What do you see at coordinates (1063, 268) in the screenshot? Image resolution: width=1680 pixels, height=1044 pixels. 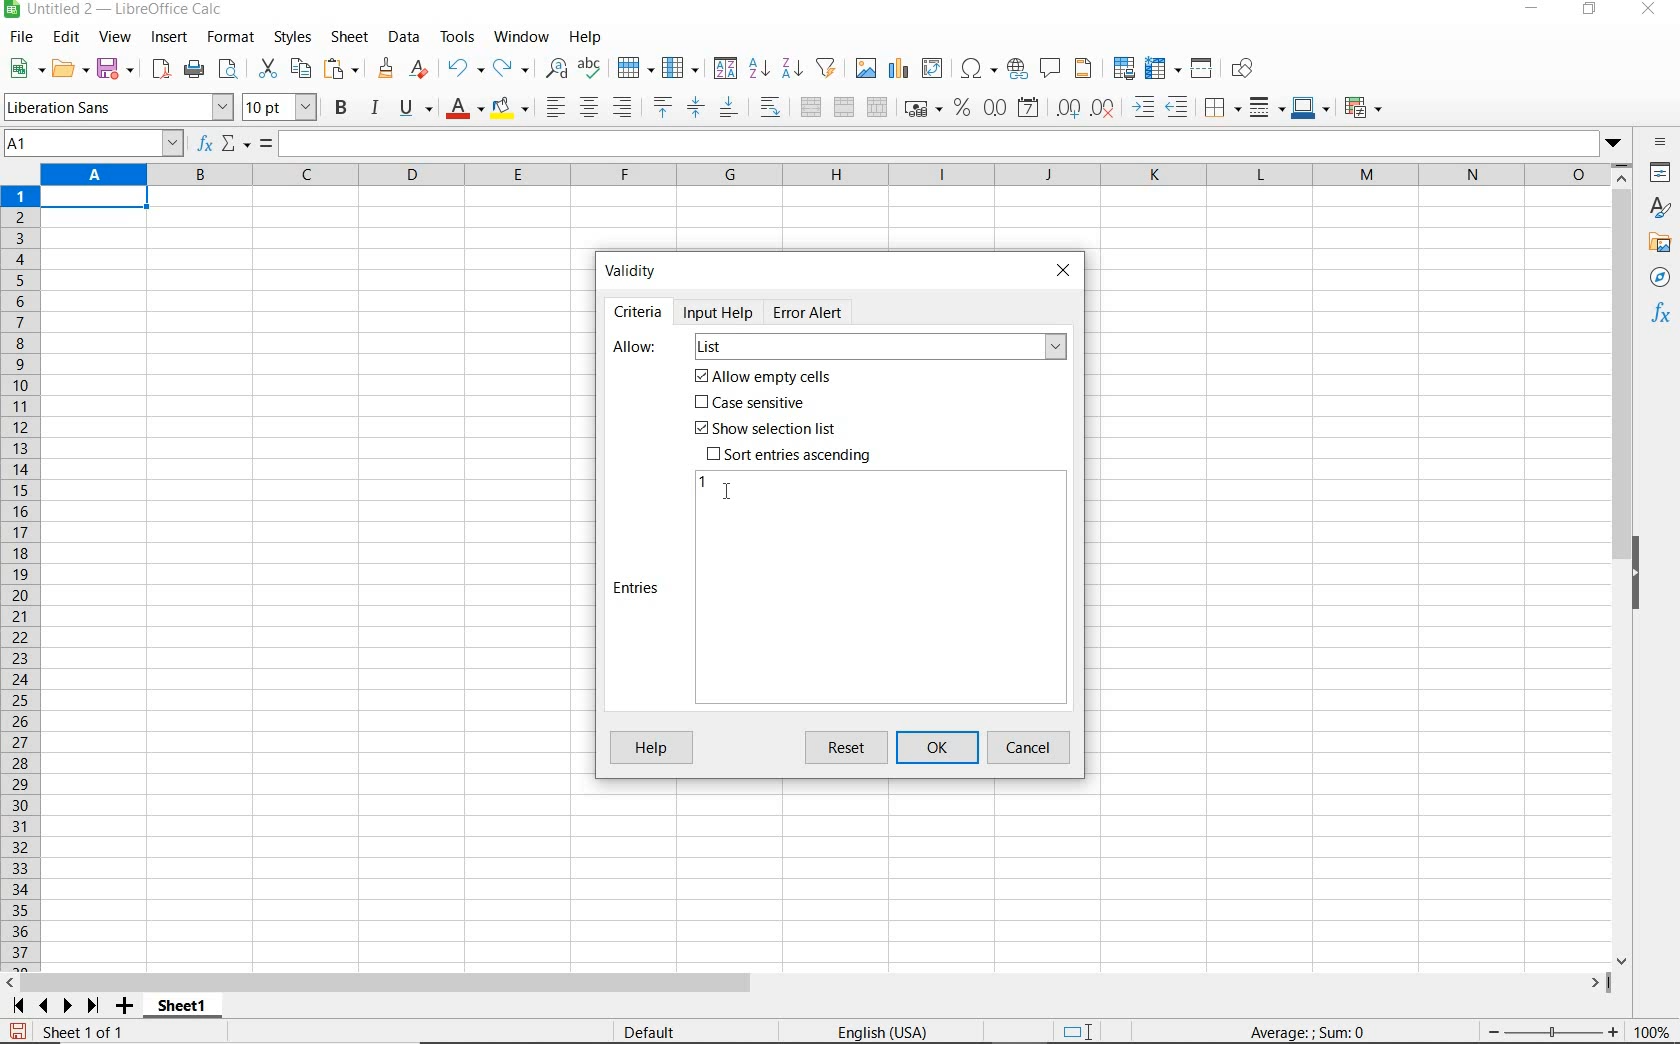 I see `close` at bounding box center [1063, 268].